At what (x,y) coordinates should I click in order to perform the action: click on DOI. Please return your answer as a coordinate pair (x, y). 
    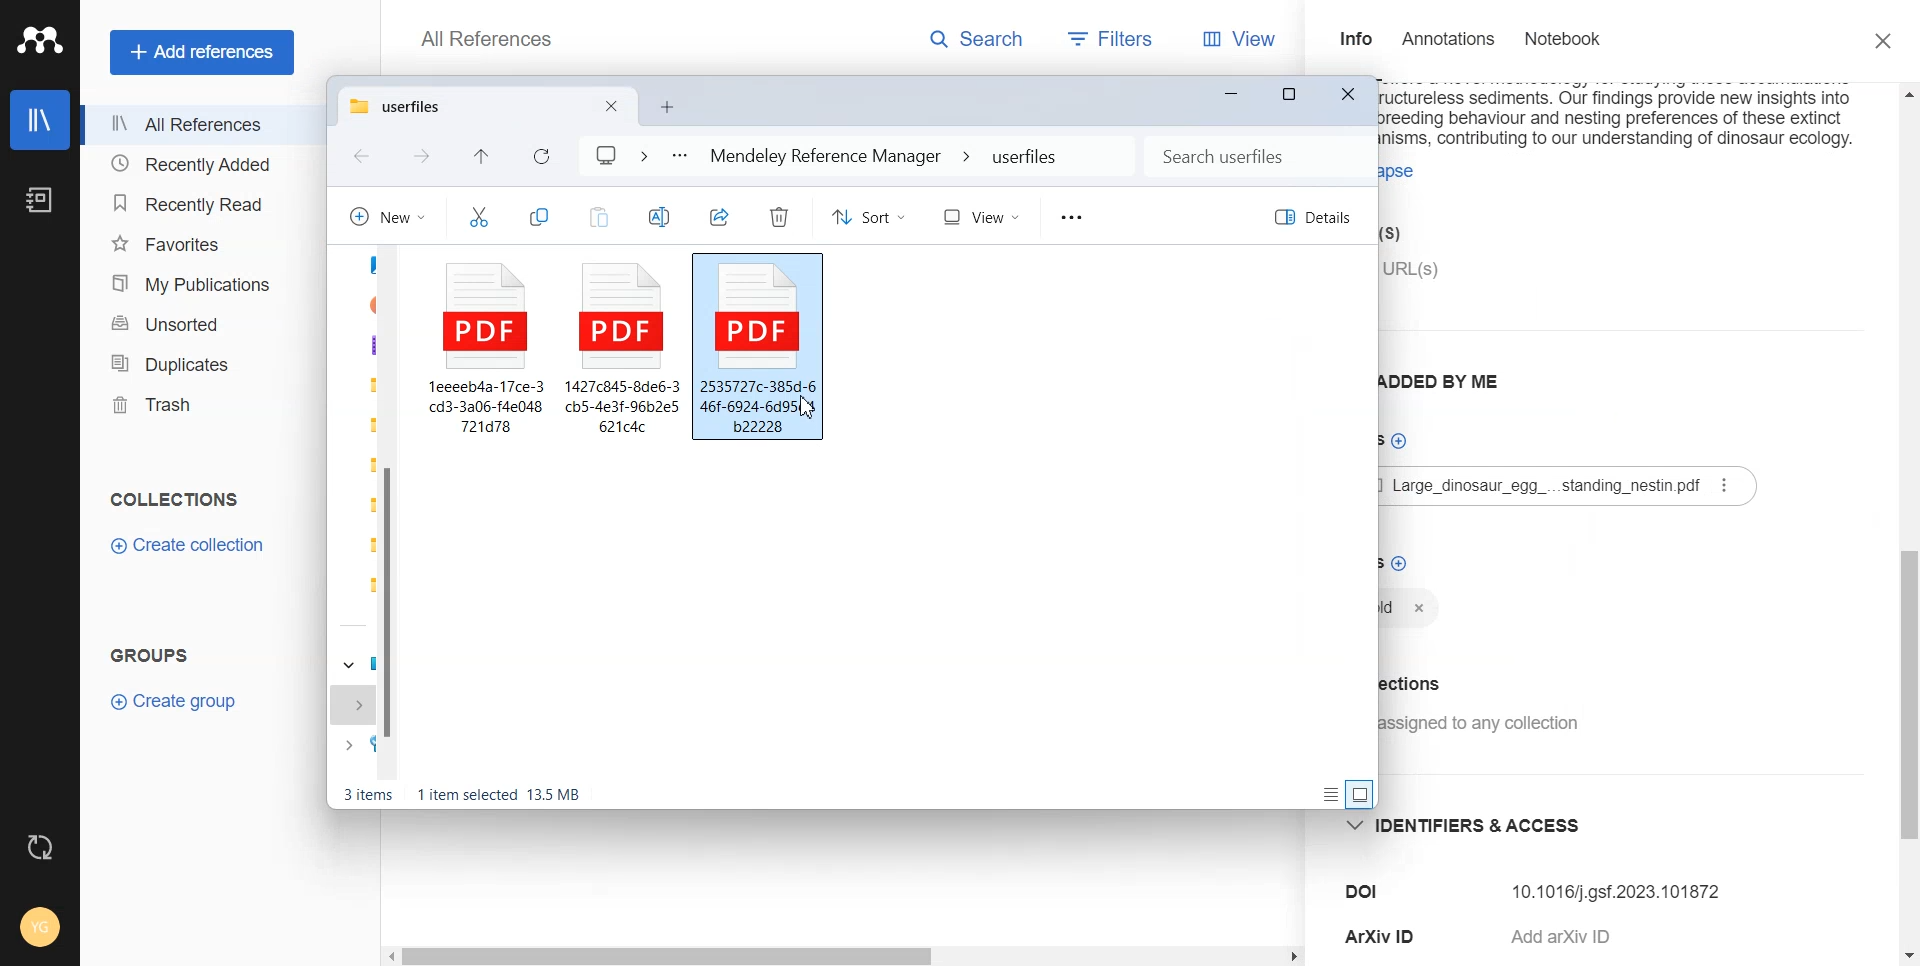
    Looking at the image, I should click on (1365, 892).